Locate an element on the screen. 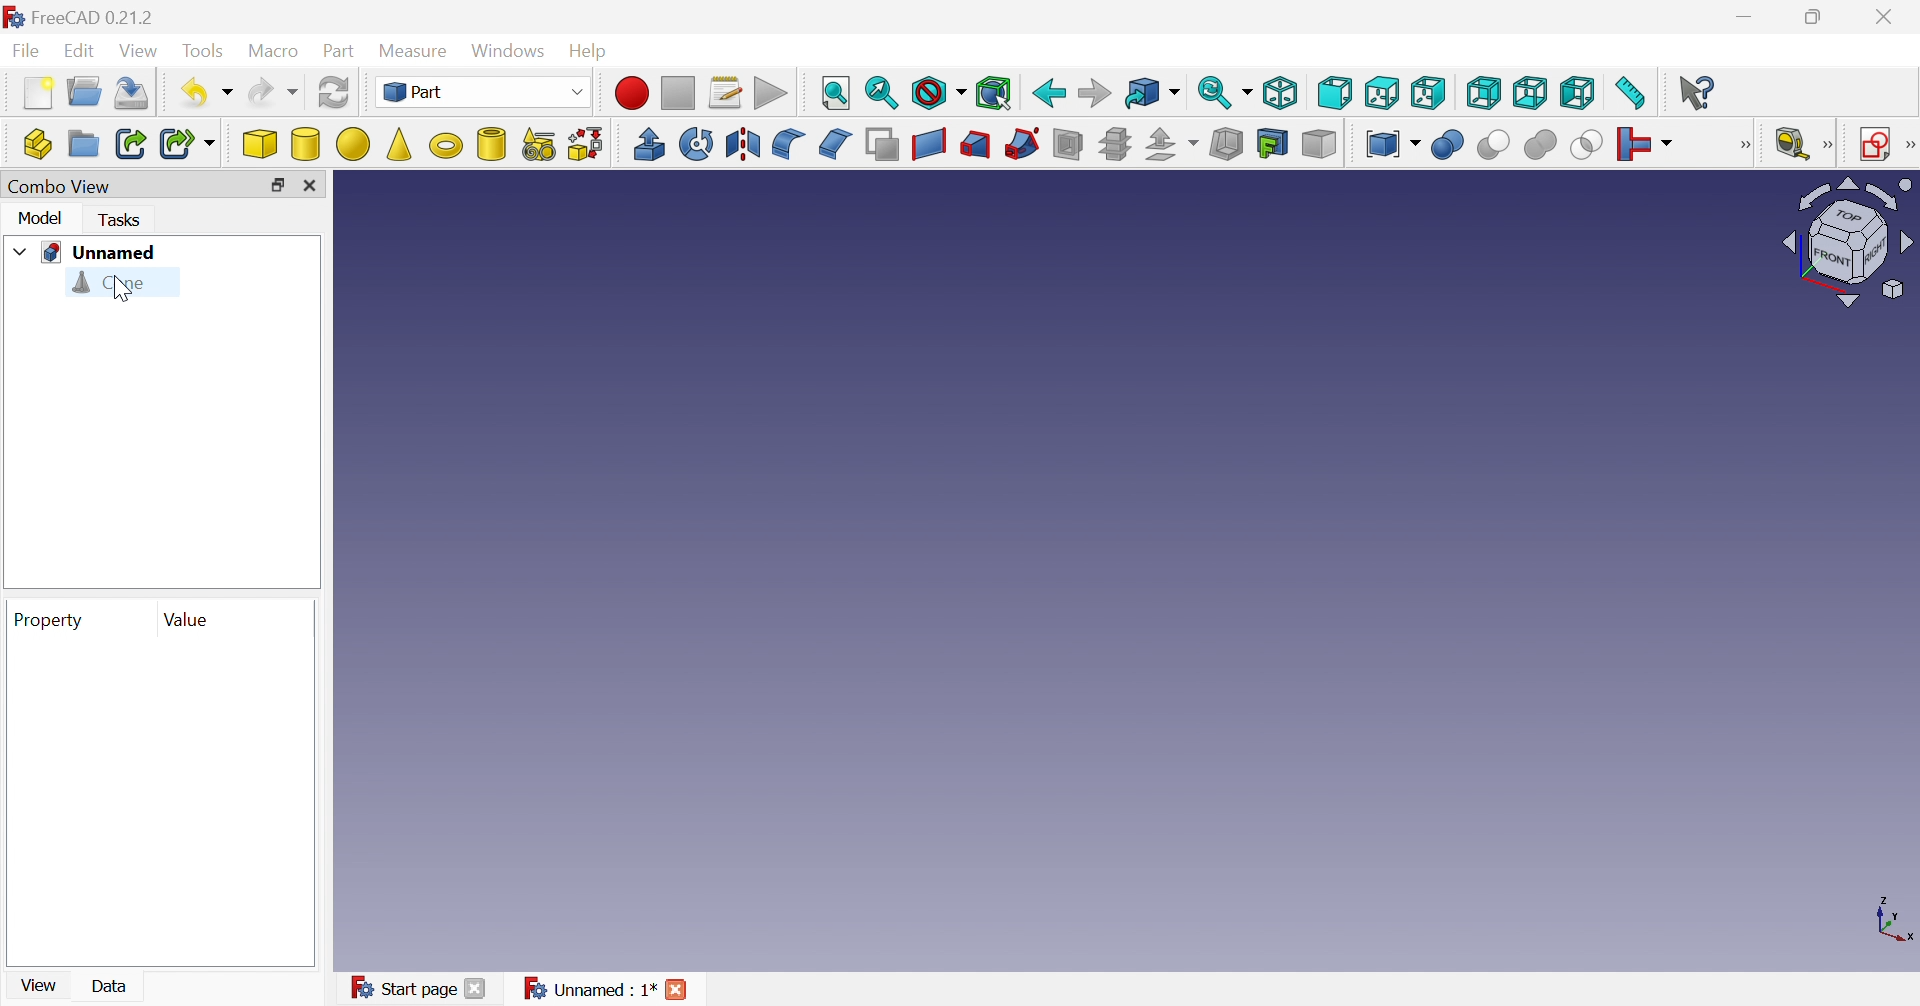 This screenshot has width=1920, height=1006. Intersection is located at coordinates (1583, 147).